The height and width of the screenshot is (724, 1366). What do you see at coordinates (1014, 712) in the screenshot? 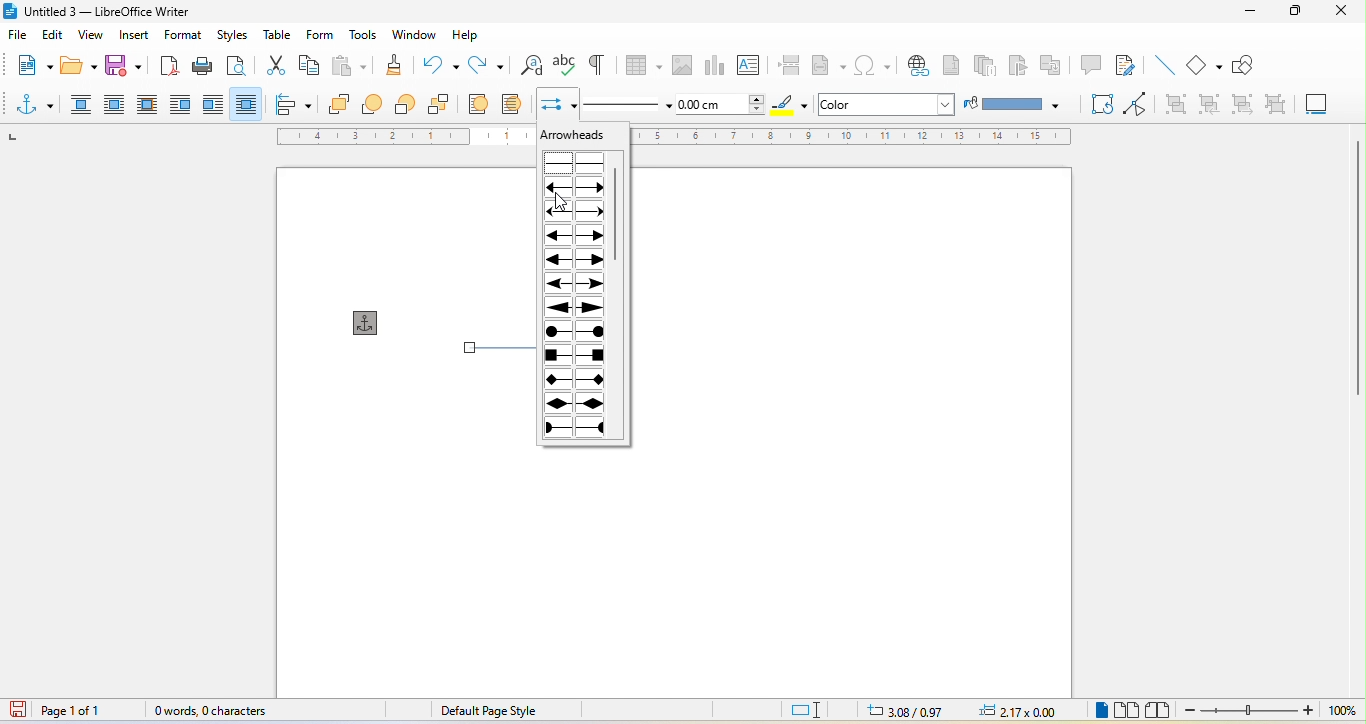
I see `2.17x0.00` at bounding box center [1014, 712].